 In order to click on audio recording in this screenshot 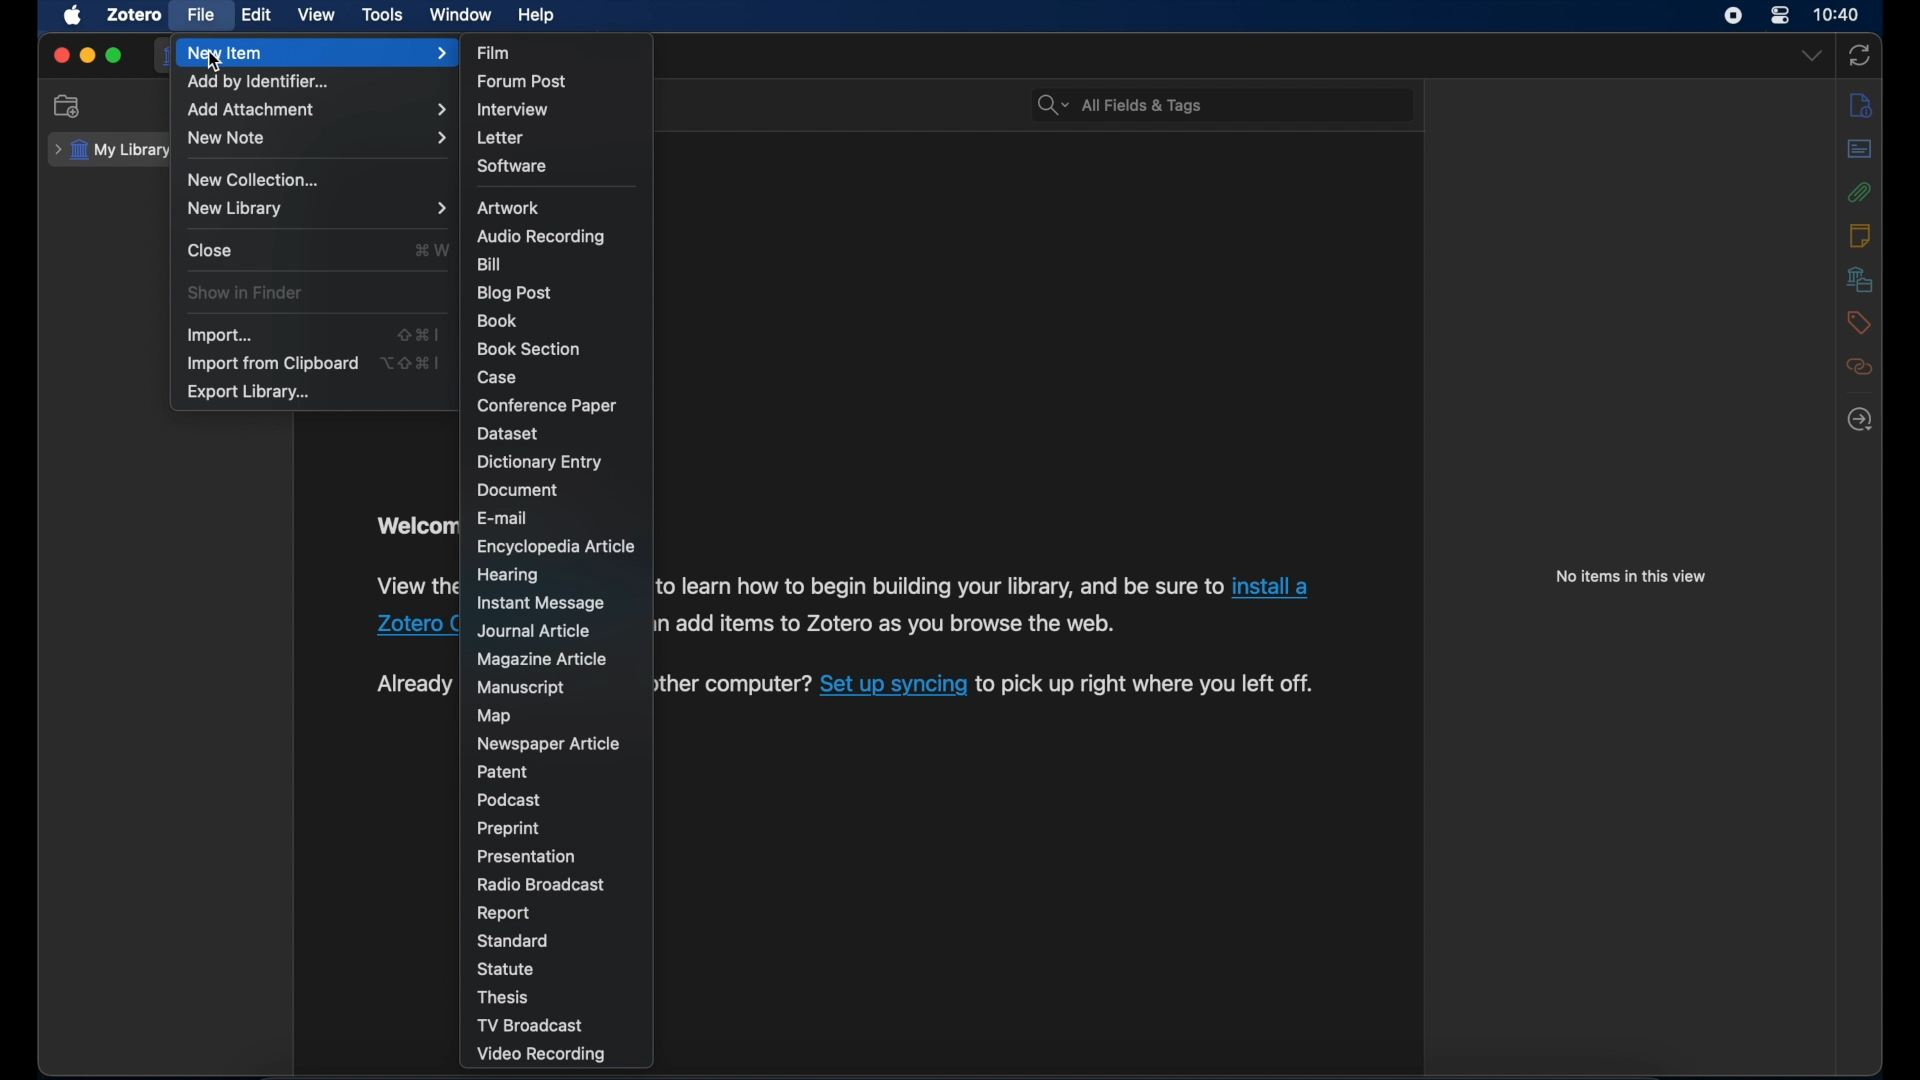, I will do `click(542, 236)`.